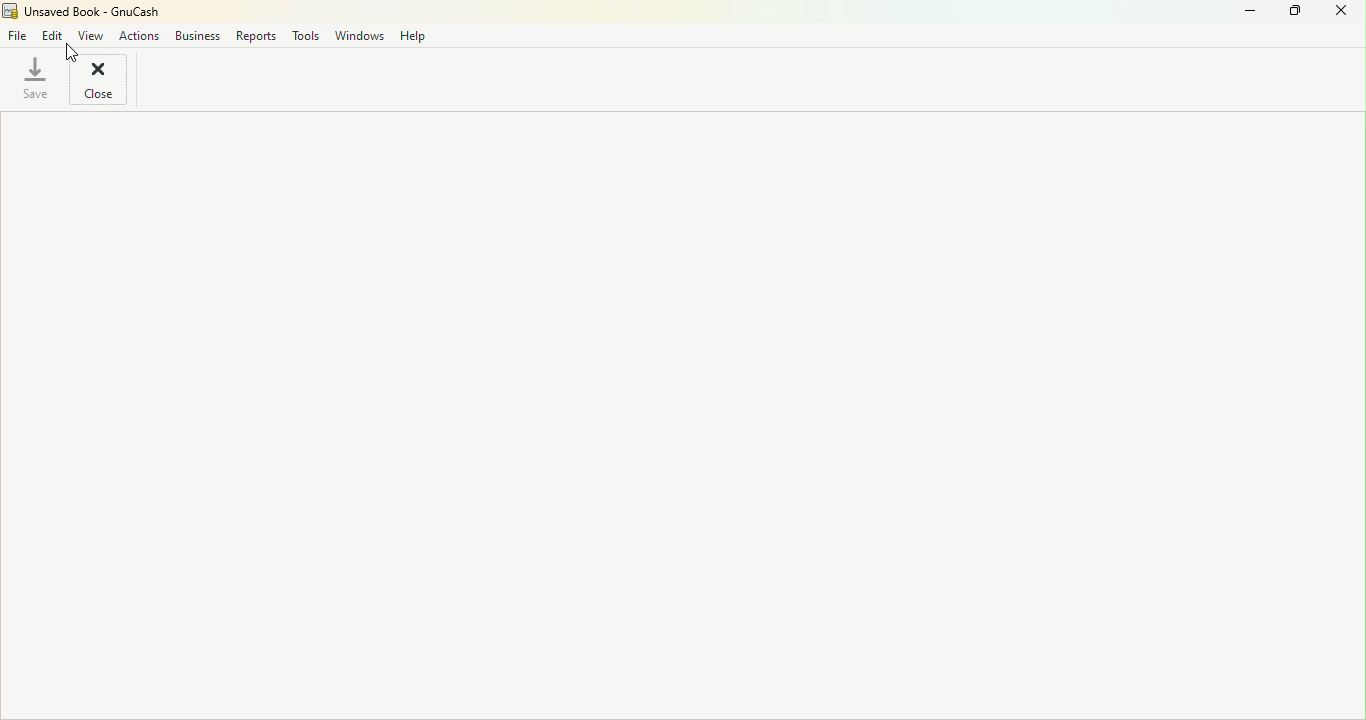  I want to click on Actions, so click(137, 35).